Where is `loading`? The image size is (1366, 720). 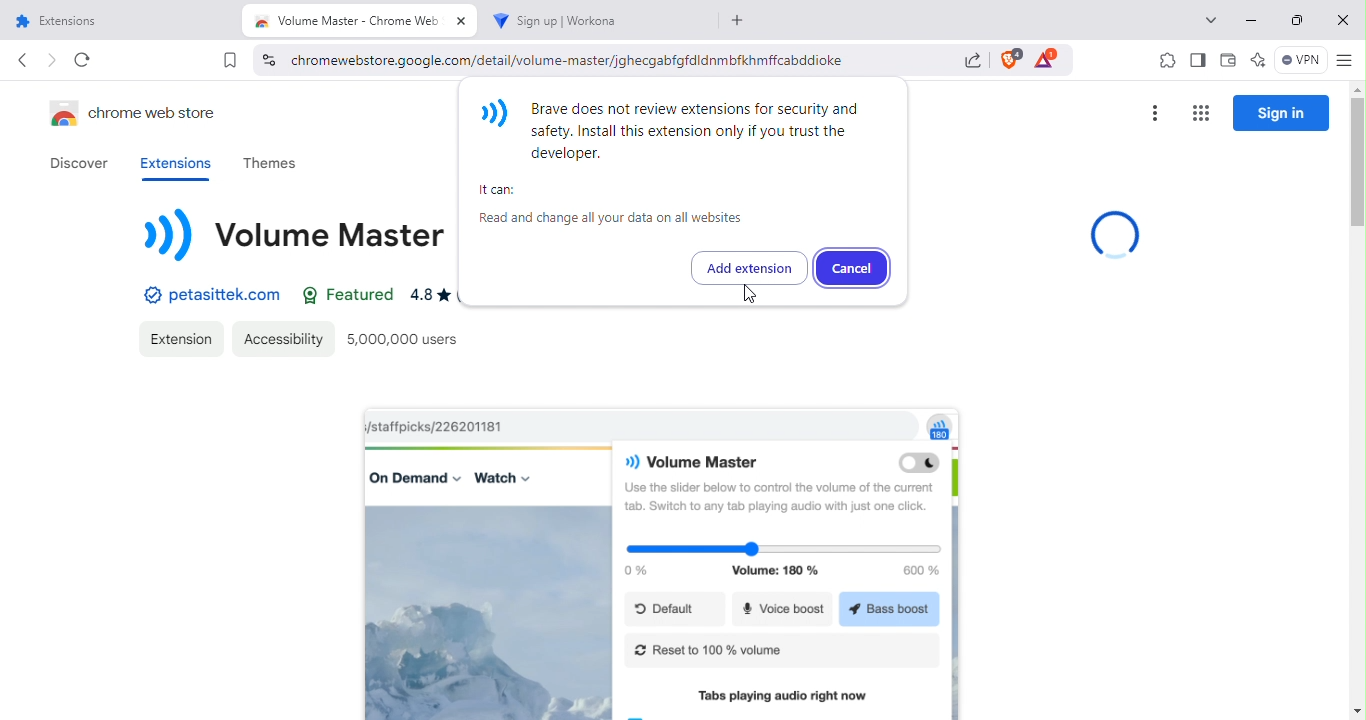
loading is located at coordinates (1114, 233).